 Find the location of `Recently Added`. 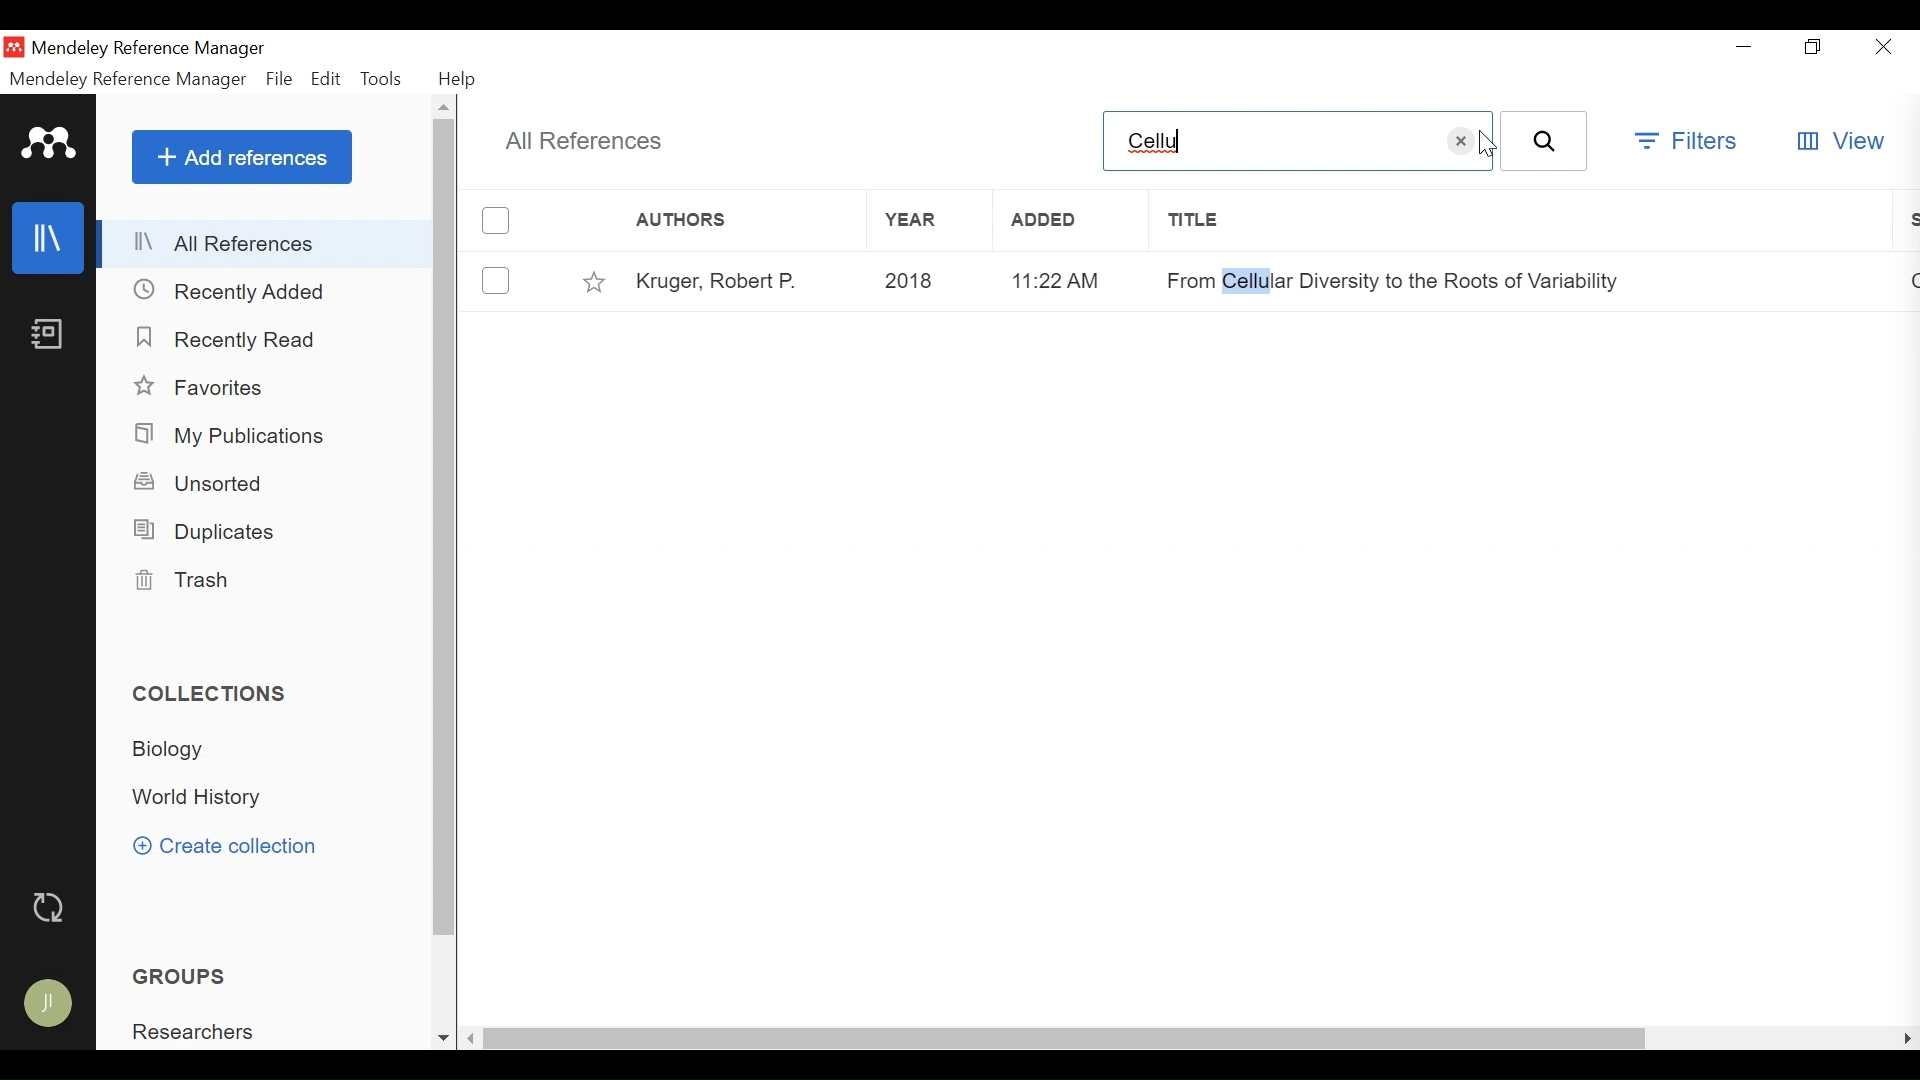

Recently Added is located at coordinates (235, 290).